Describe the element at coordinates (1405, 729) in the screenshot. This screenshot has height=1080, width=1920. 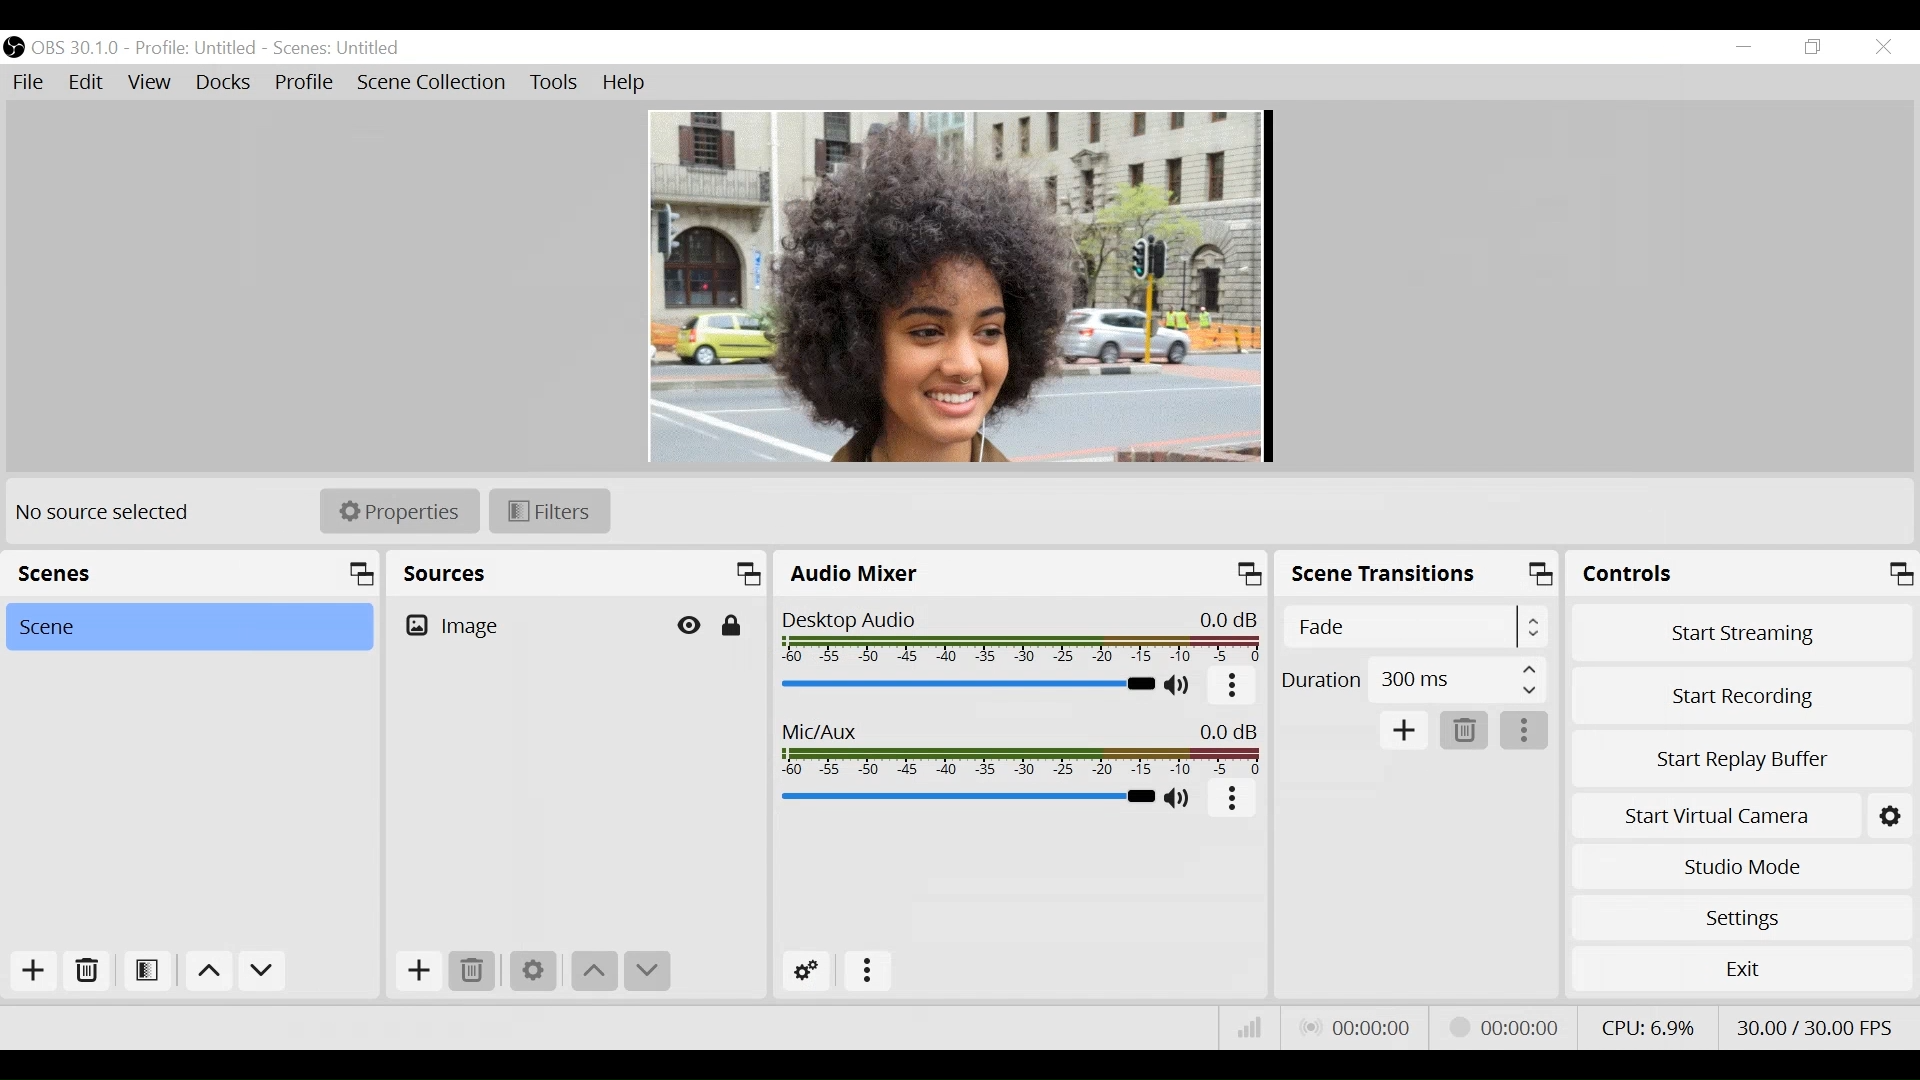
I see `Add ` at that location.